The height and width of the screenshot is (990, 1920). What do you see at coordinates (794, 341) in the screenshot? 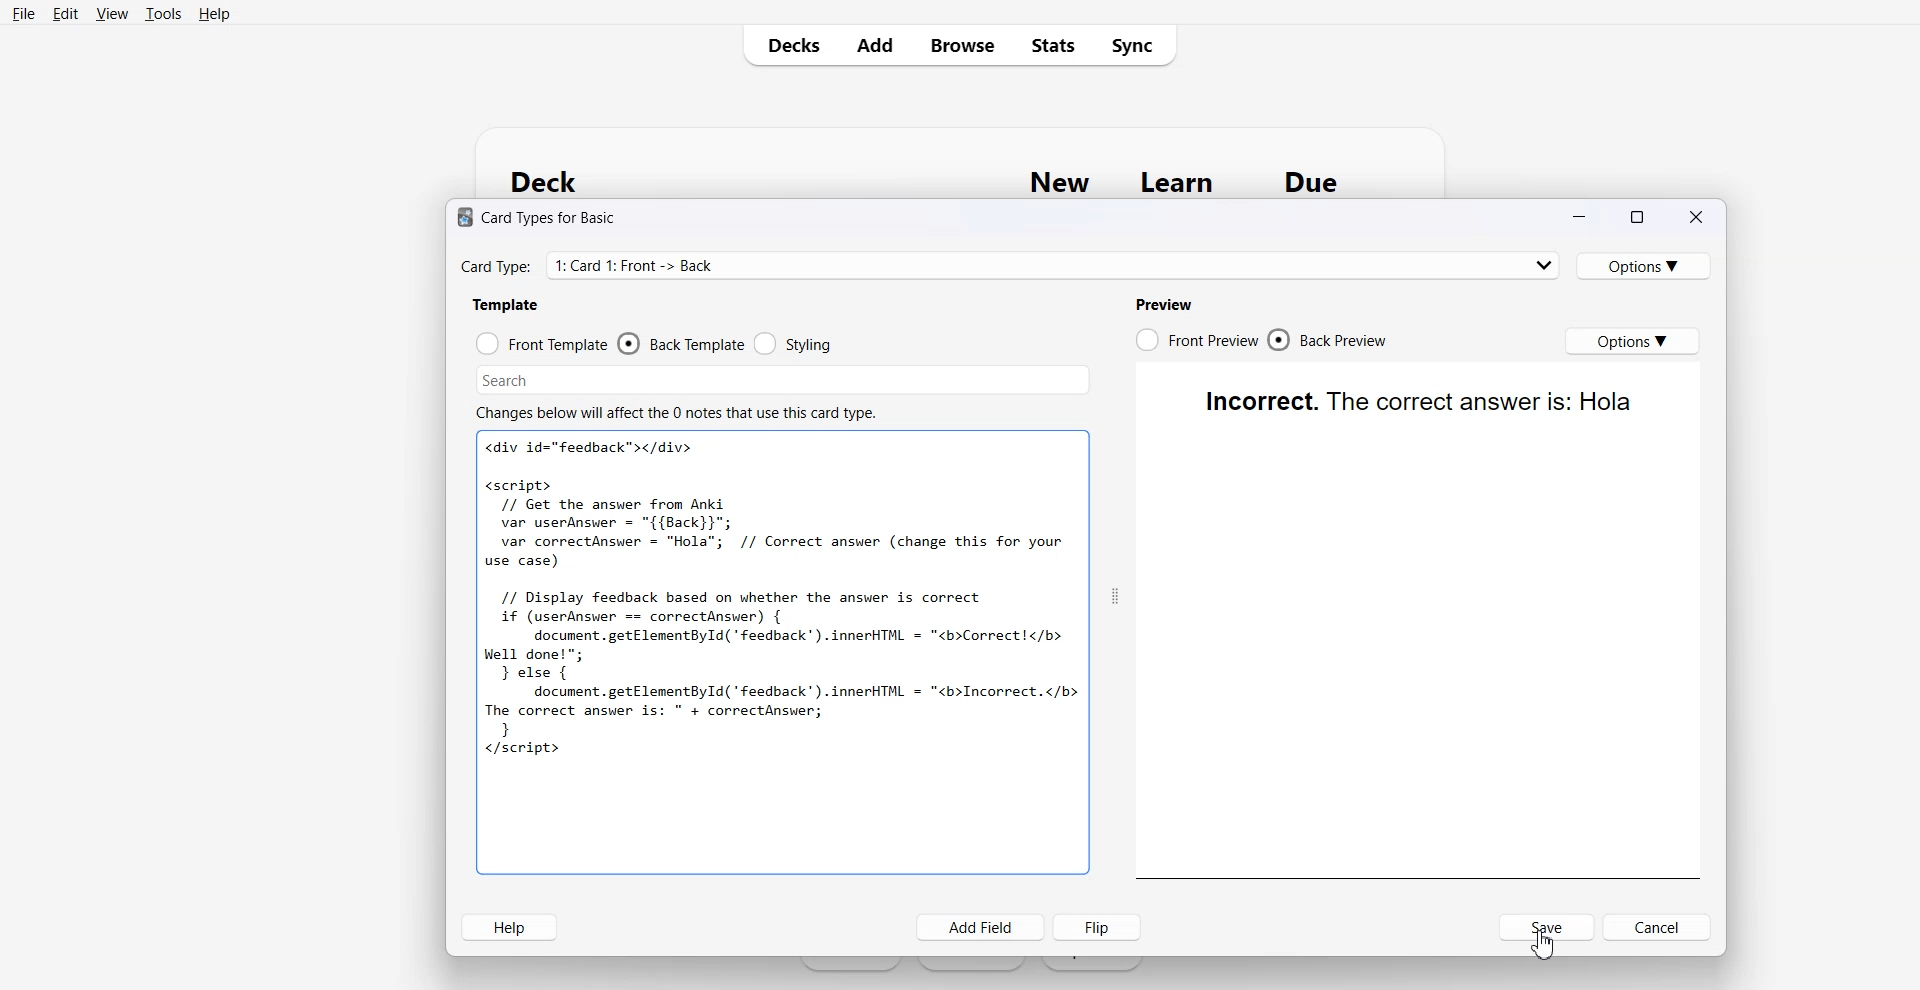
I see `Styling` at bounding box center [794, 341].